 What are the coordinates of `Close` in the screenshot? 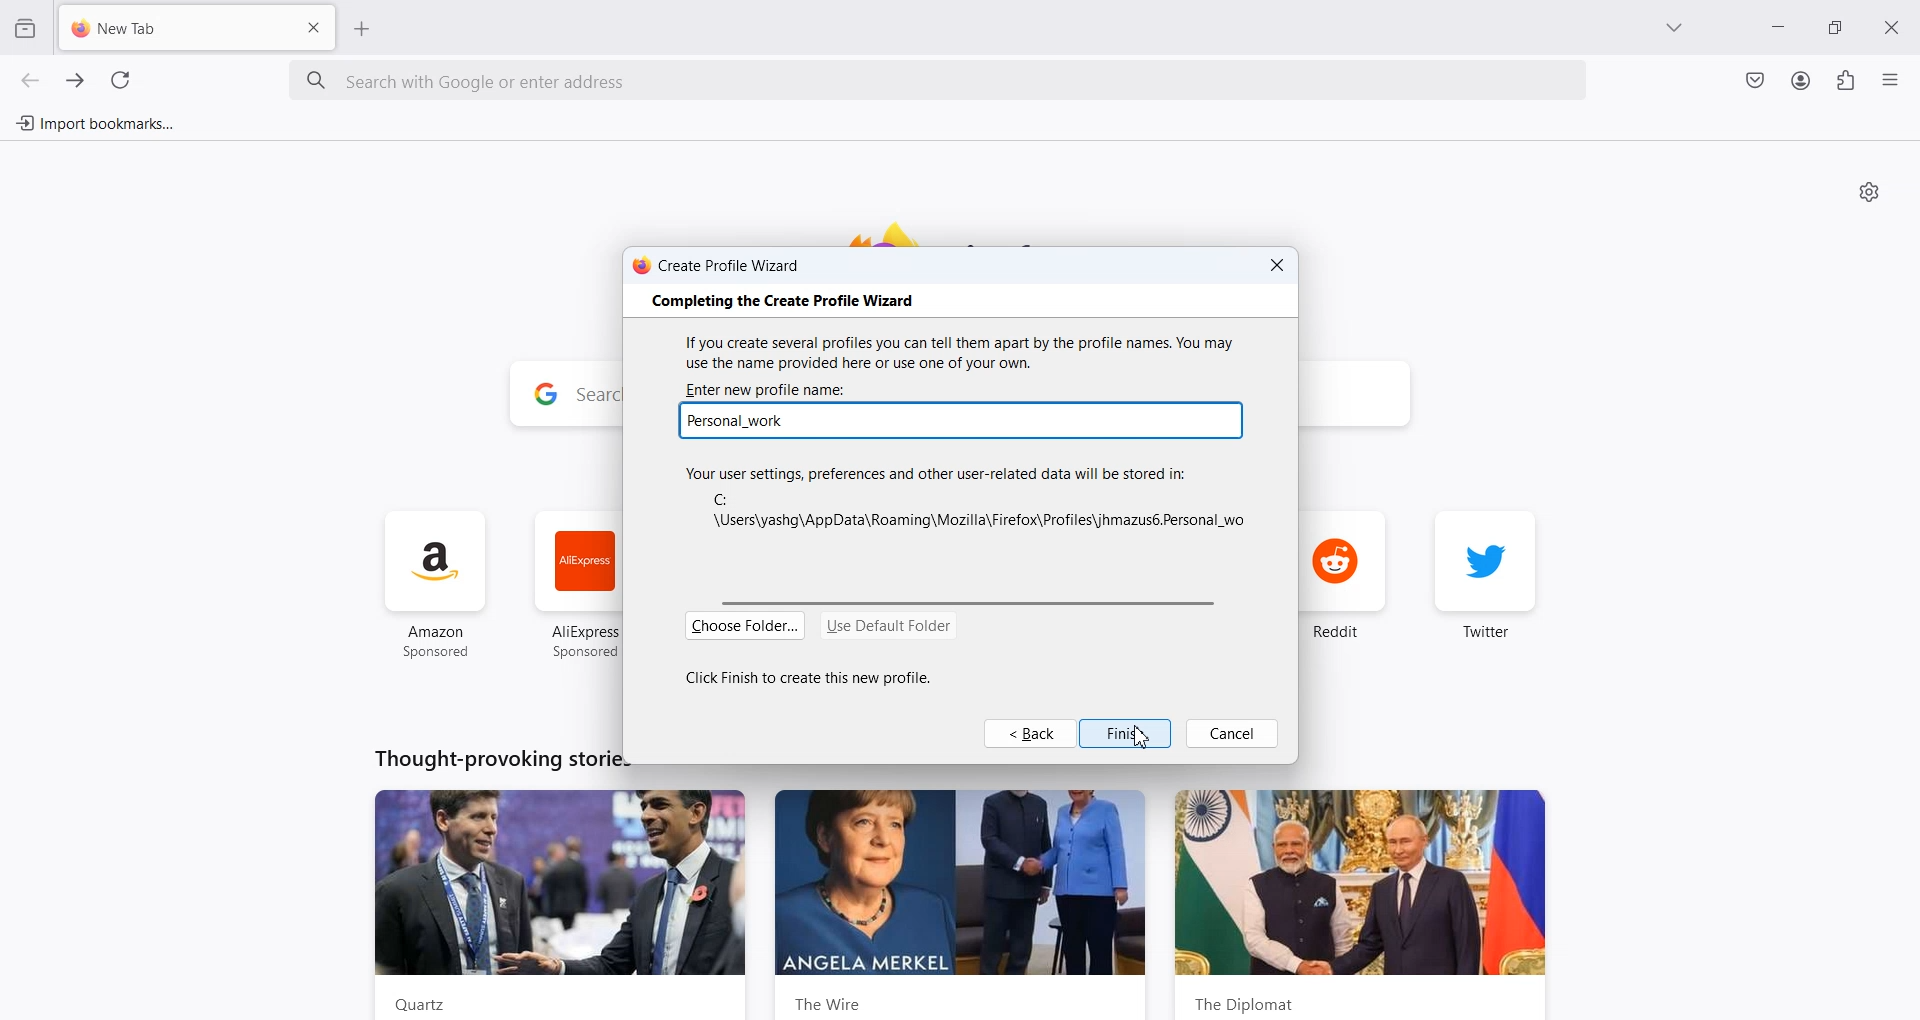 It's located at (1276, 264).